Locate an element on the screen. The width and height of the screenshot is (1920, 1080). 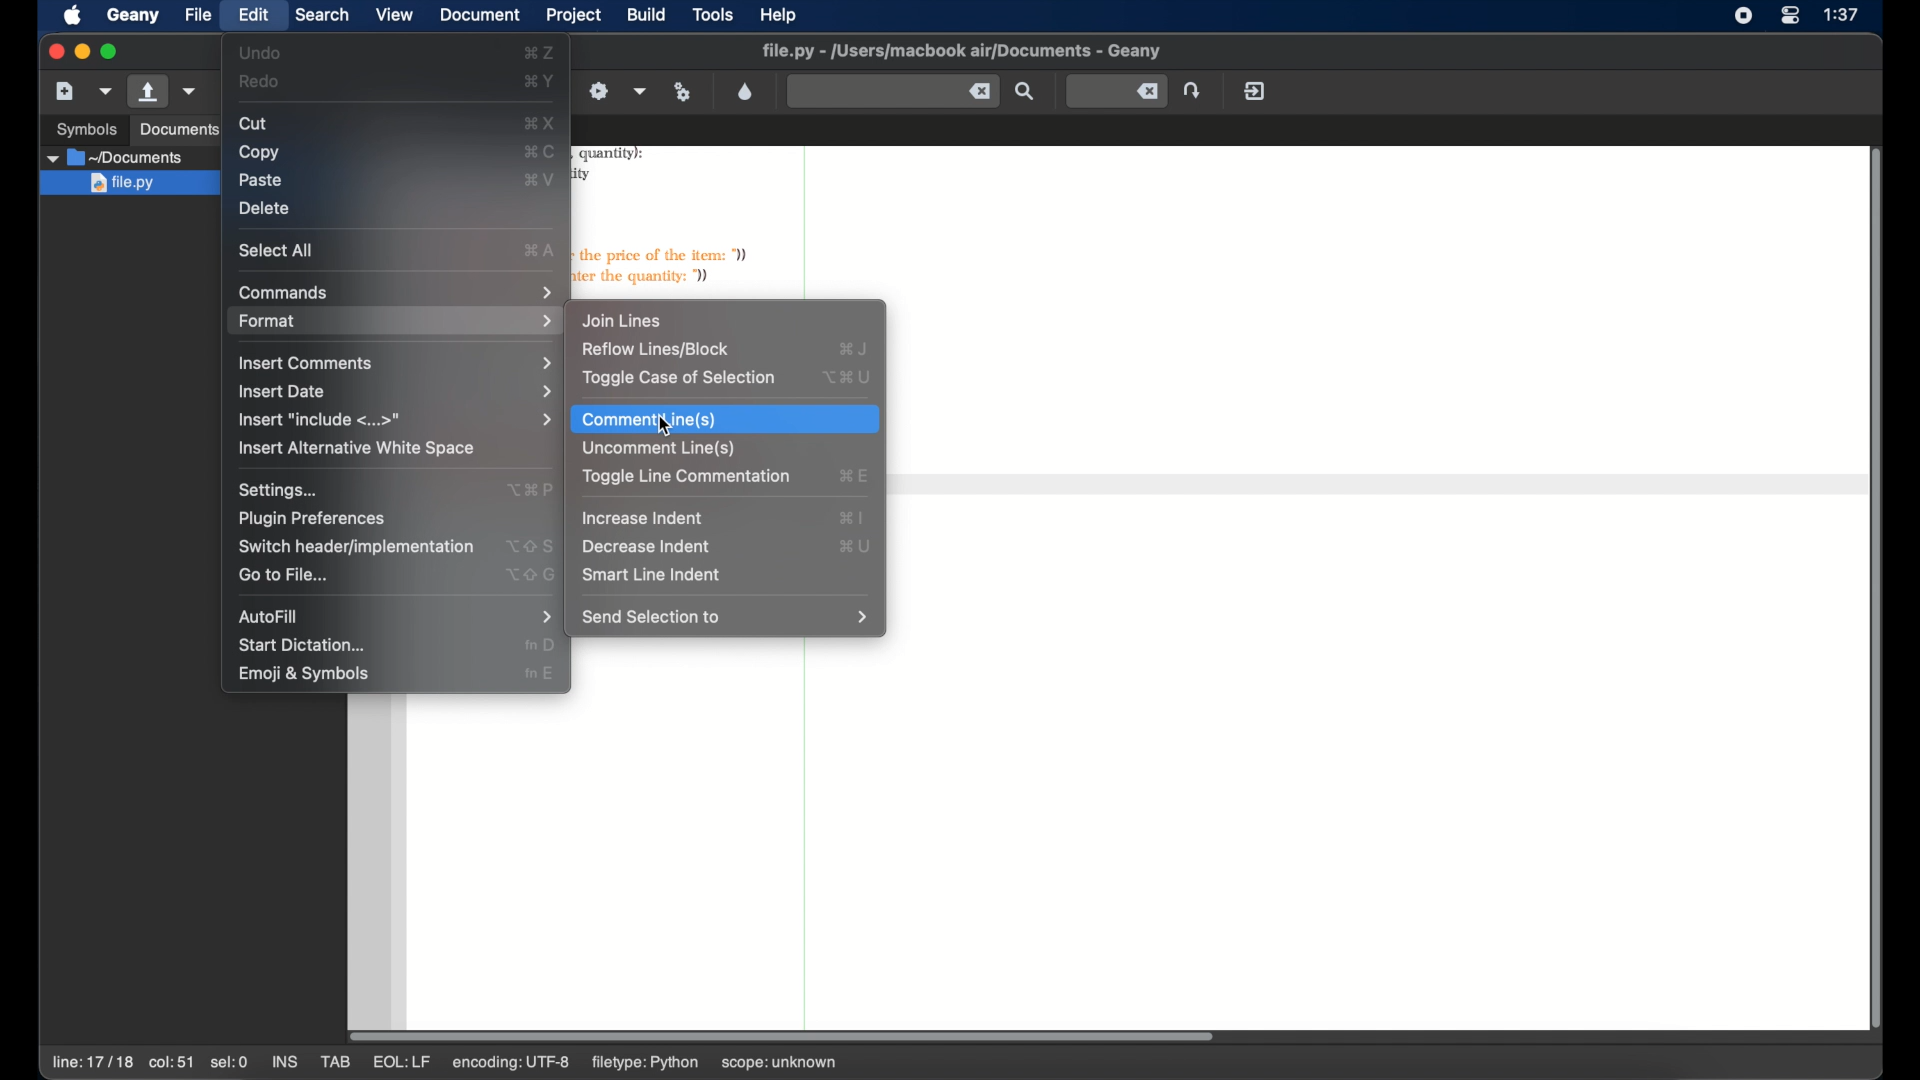
find the entered text in the current file is located at coordinates (1026, 92).